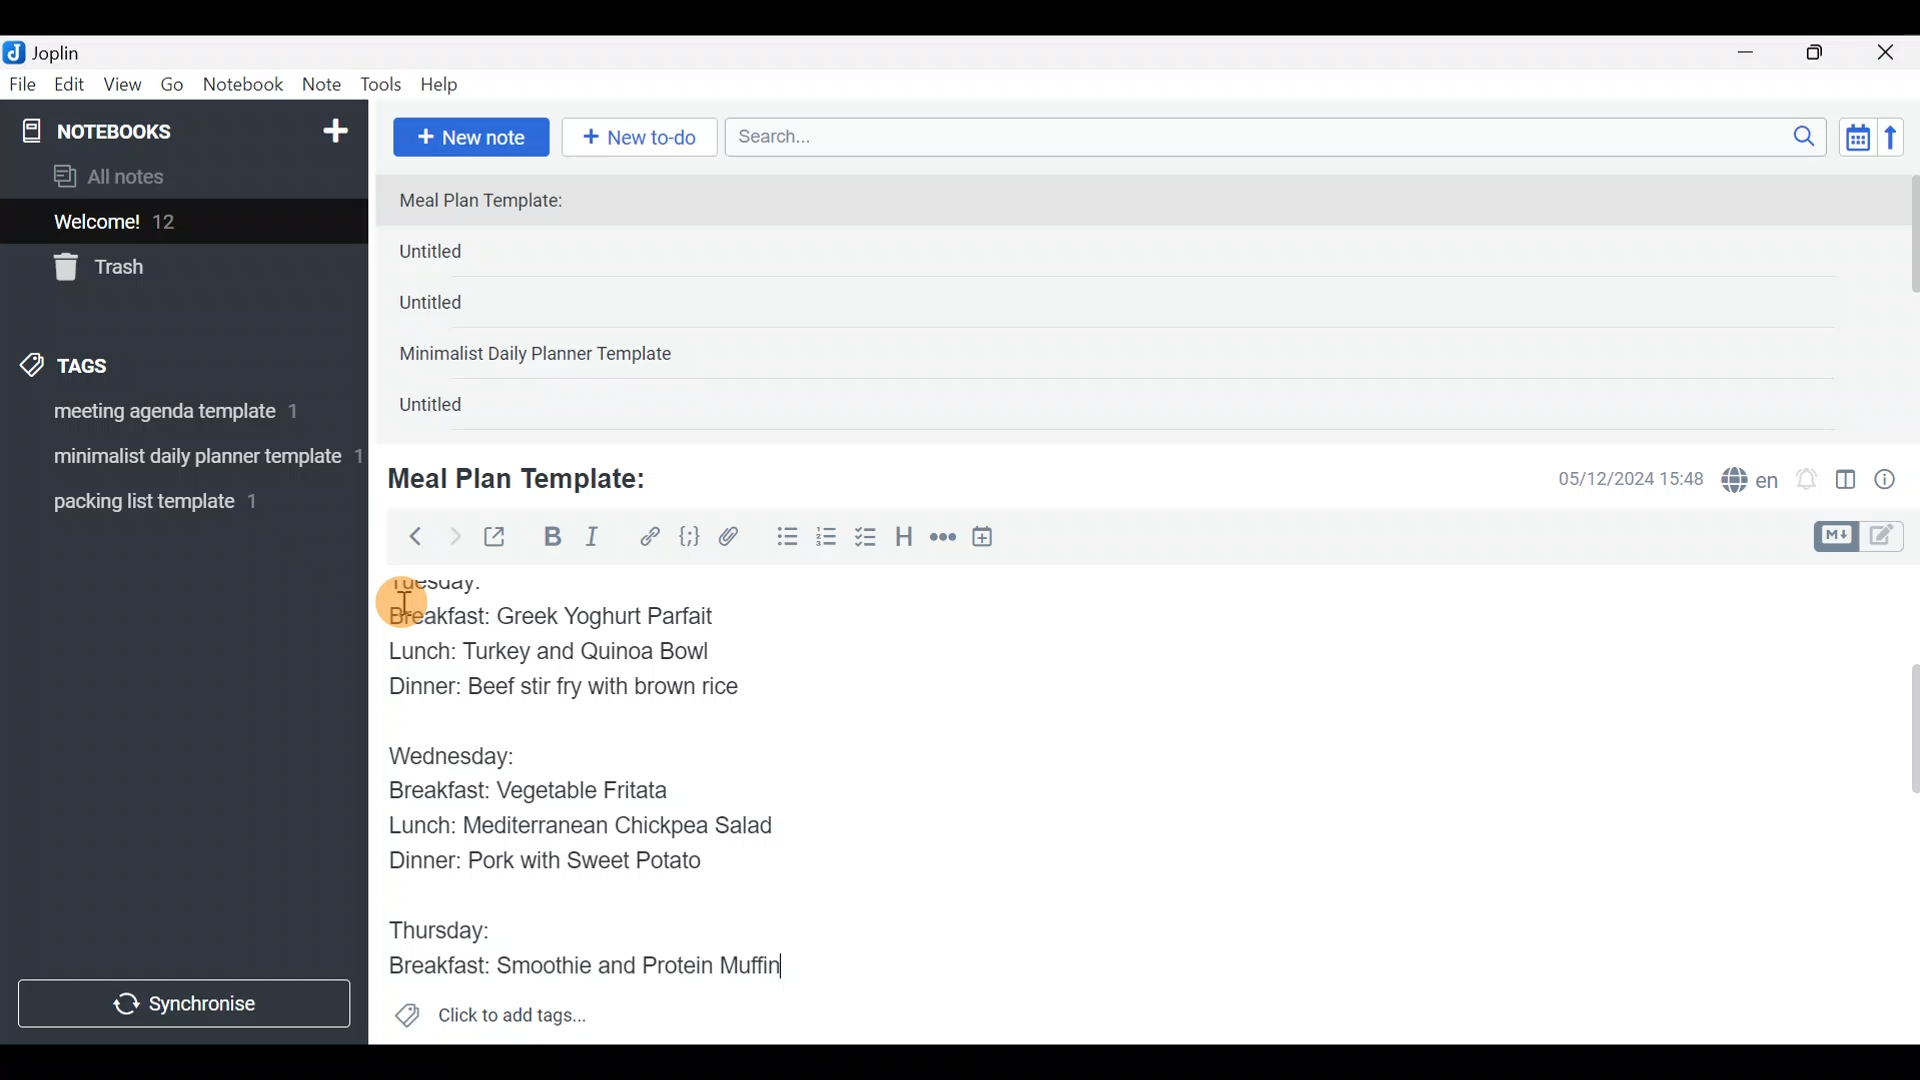  What do you see at coordinates (24, 85) in the screenshot?
I see `File` at bounding box center [24, 85].